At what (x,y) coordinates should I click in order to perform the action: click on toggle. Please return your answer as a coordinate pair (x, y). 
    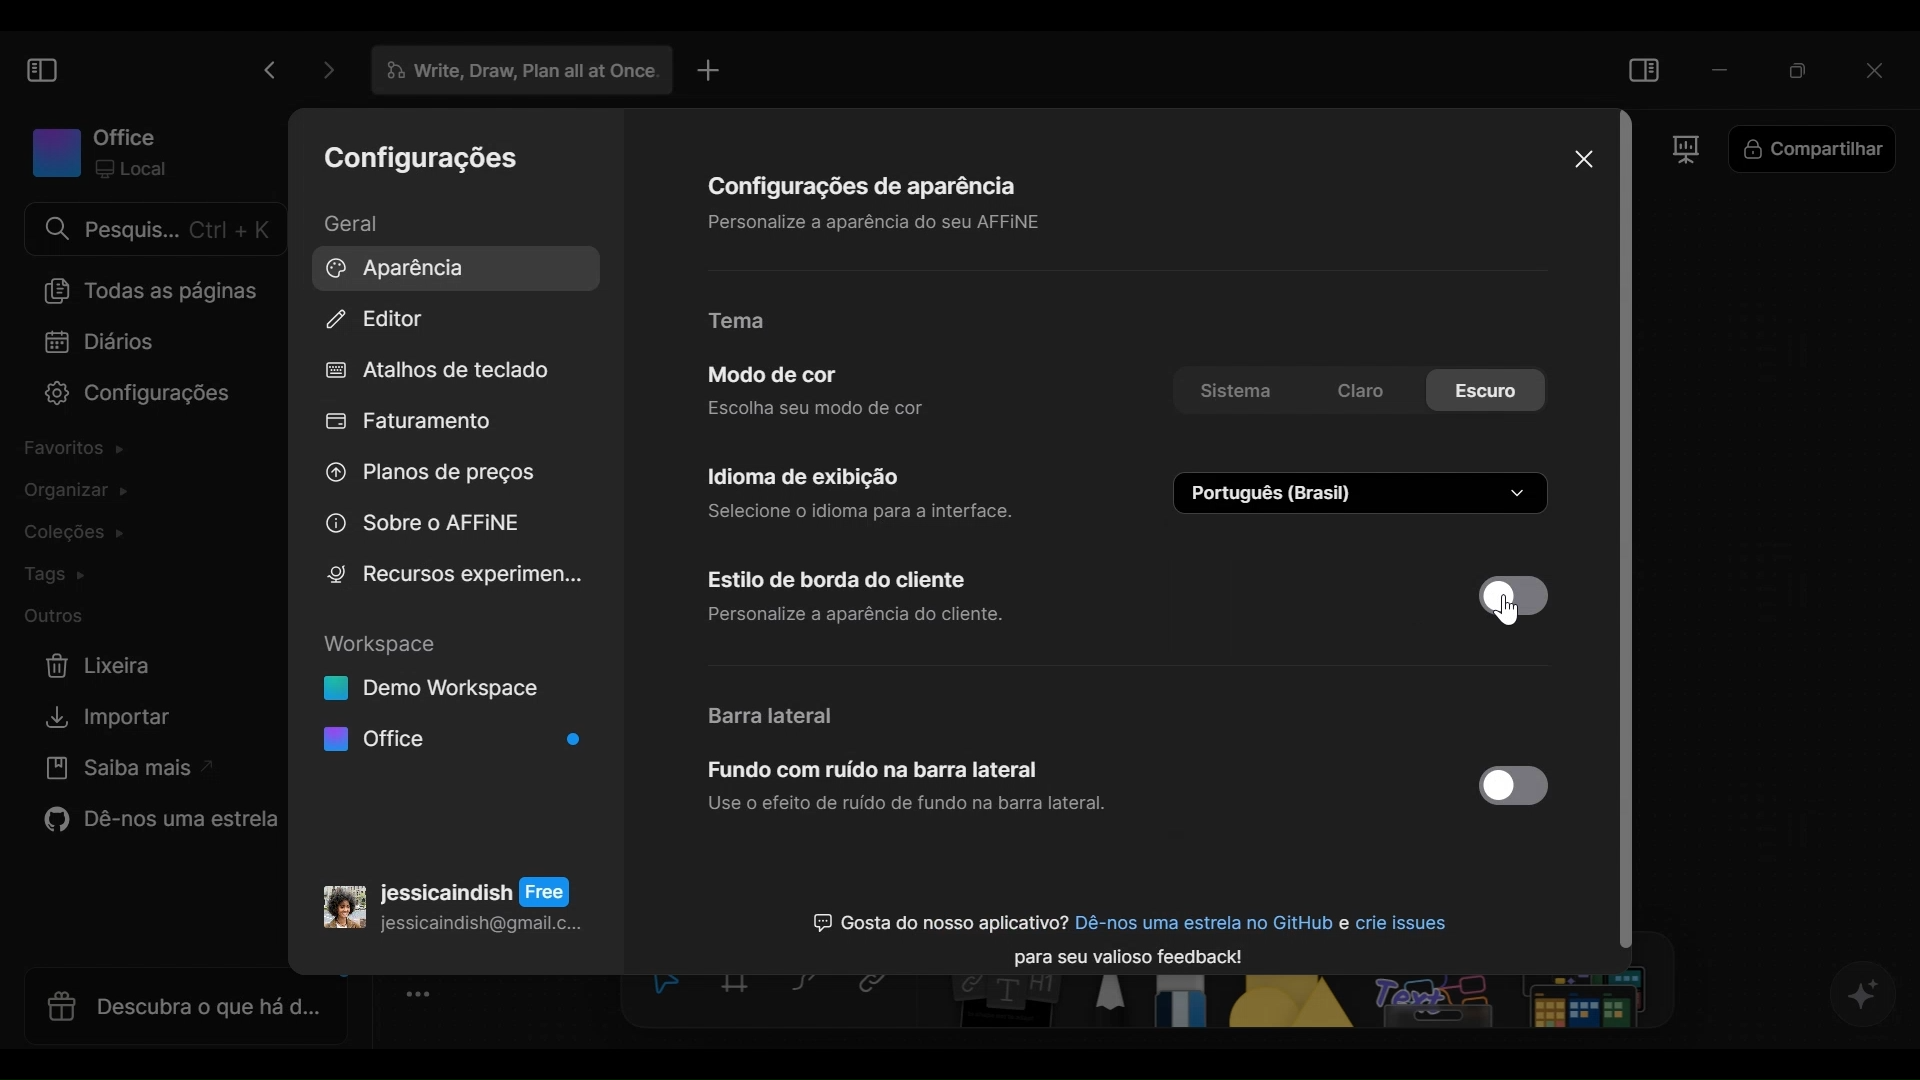
    Looking at the image, I should click on (1509, 787).